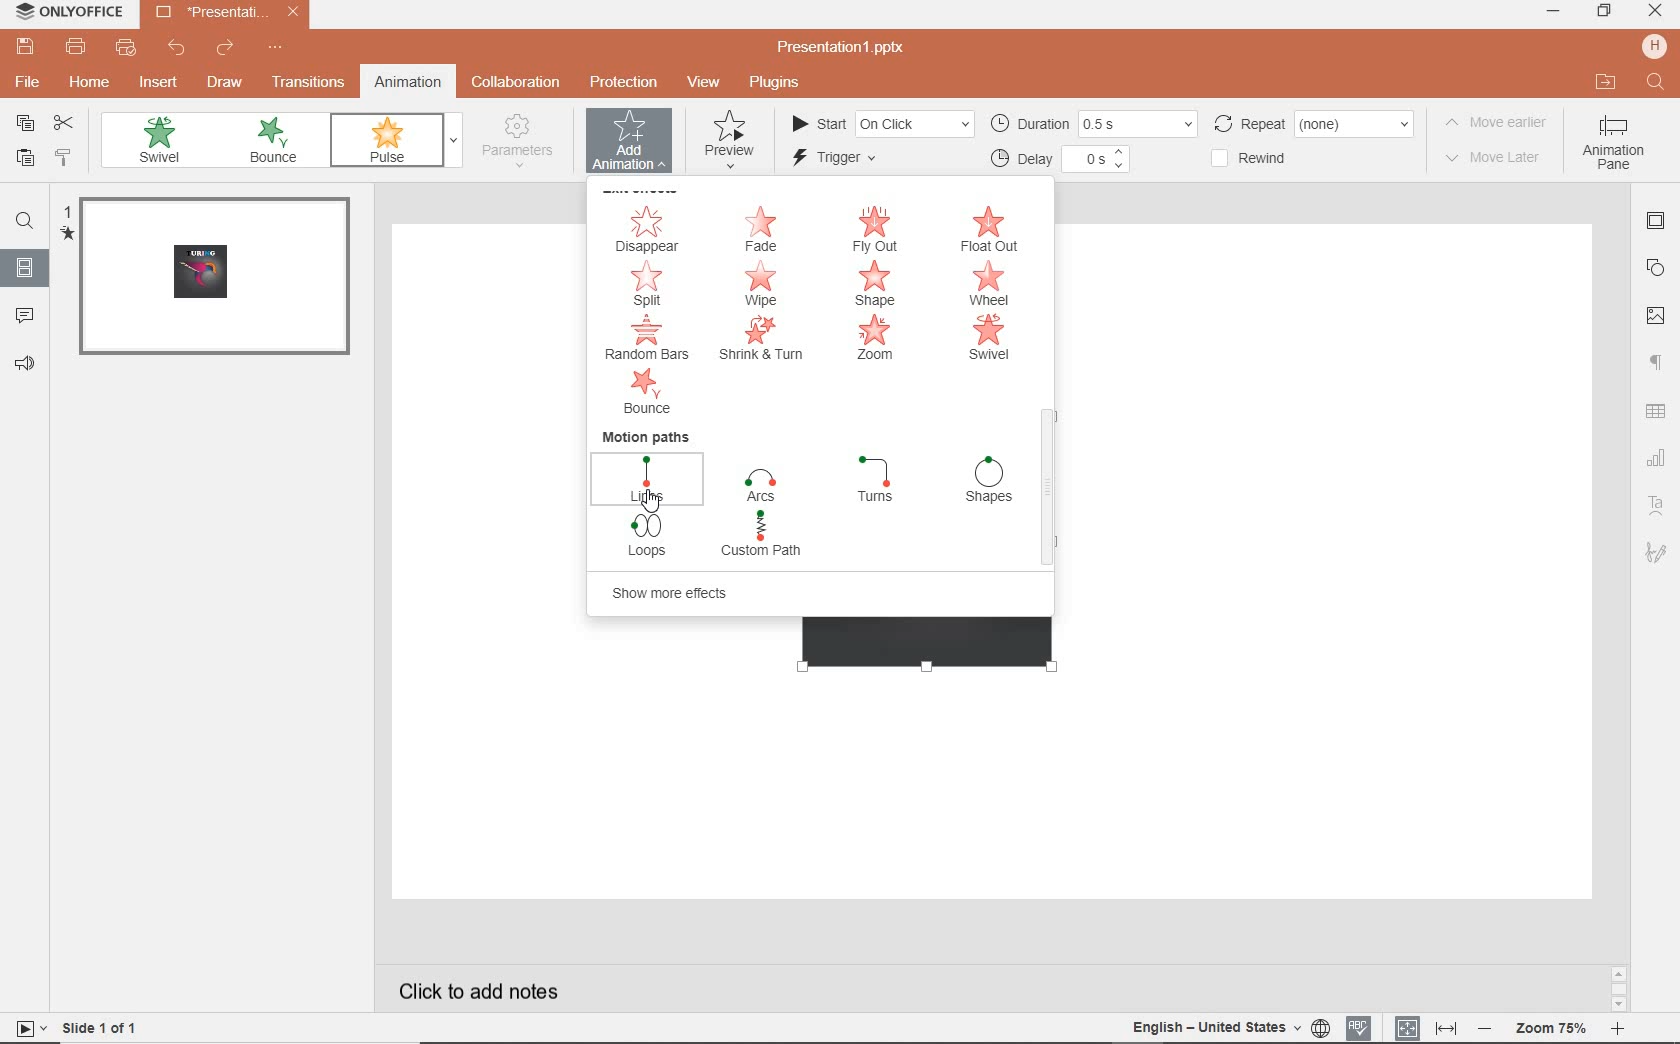 The image size is (1680, 1044). I want to click on rewind, so click(1267, 160).